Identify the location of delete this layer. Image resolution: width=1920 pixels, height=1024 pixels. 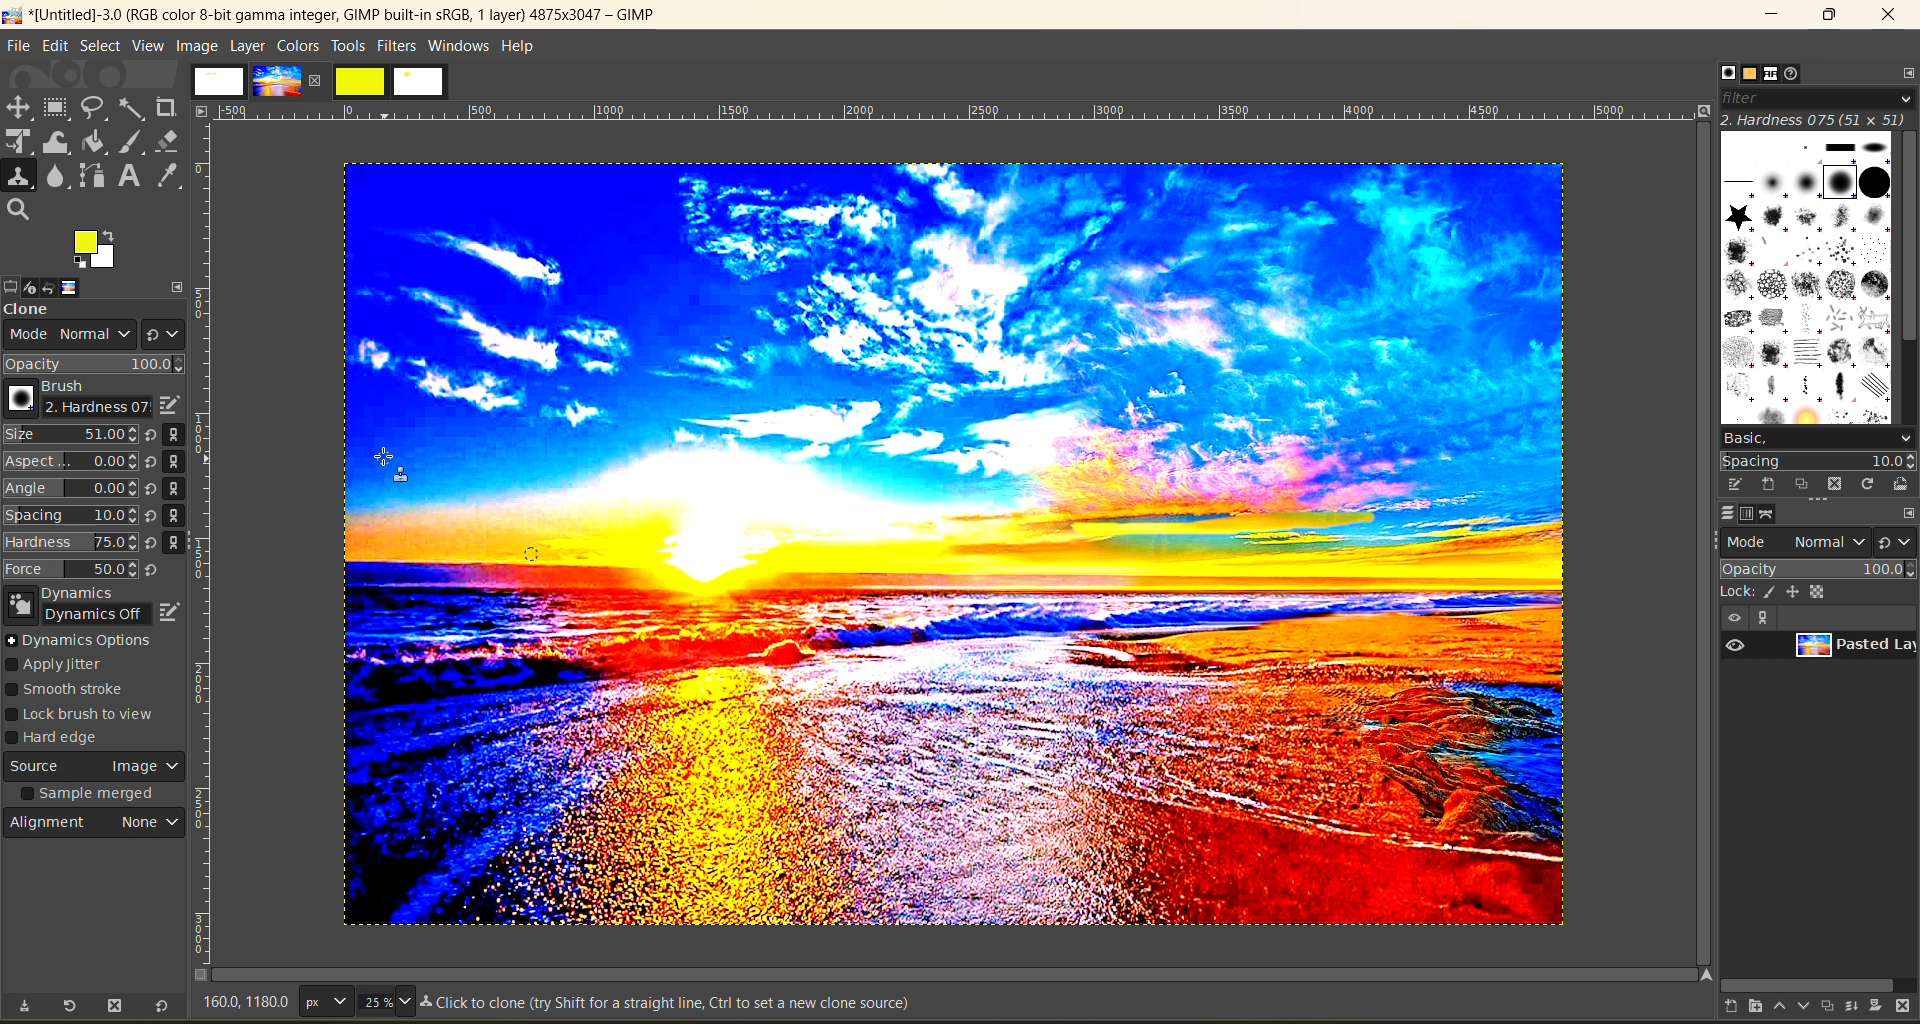
(1908, 1007).